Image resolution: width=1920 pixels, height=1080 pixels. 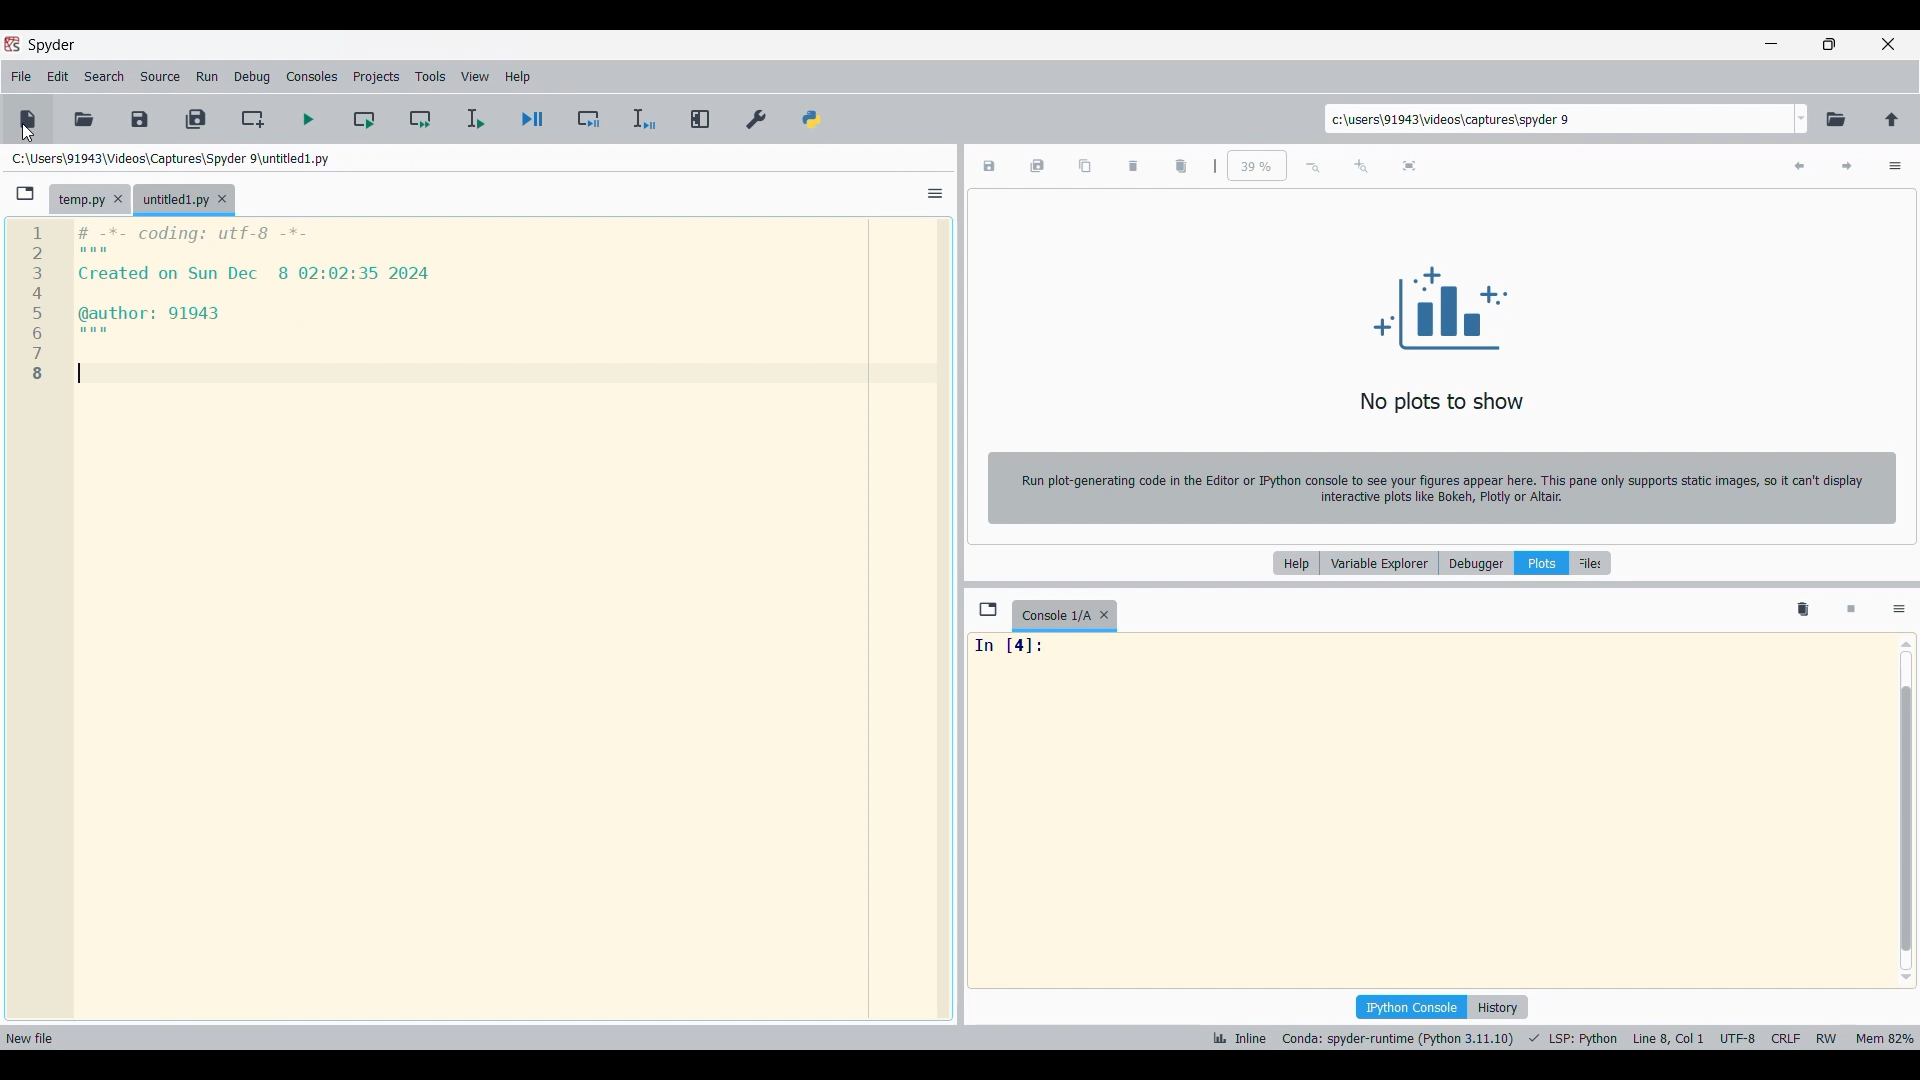 What do you see at coordinates (1411, 1007) in the screenshot?
I see `IPython console` at bounding box center [1411, 1007].